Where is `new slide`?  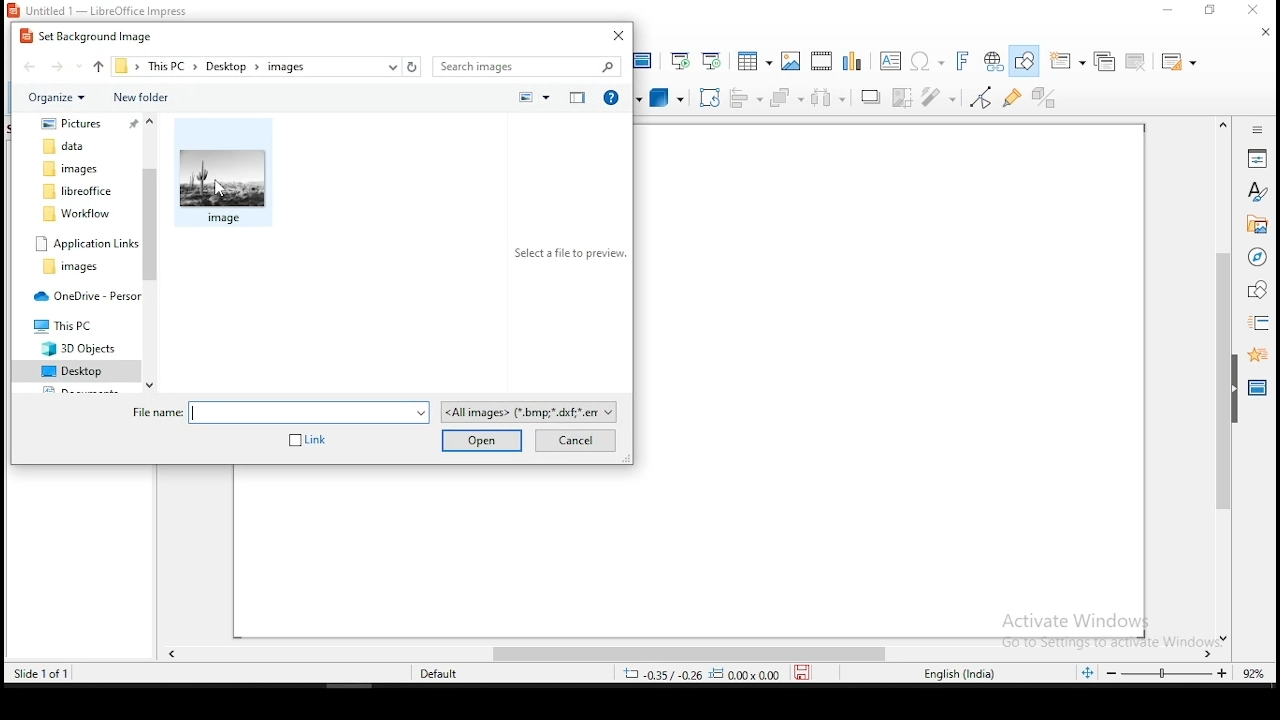 new slide is located at coordinates (1067, 60).